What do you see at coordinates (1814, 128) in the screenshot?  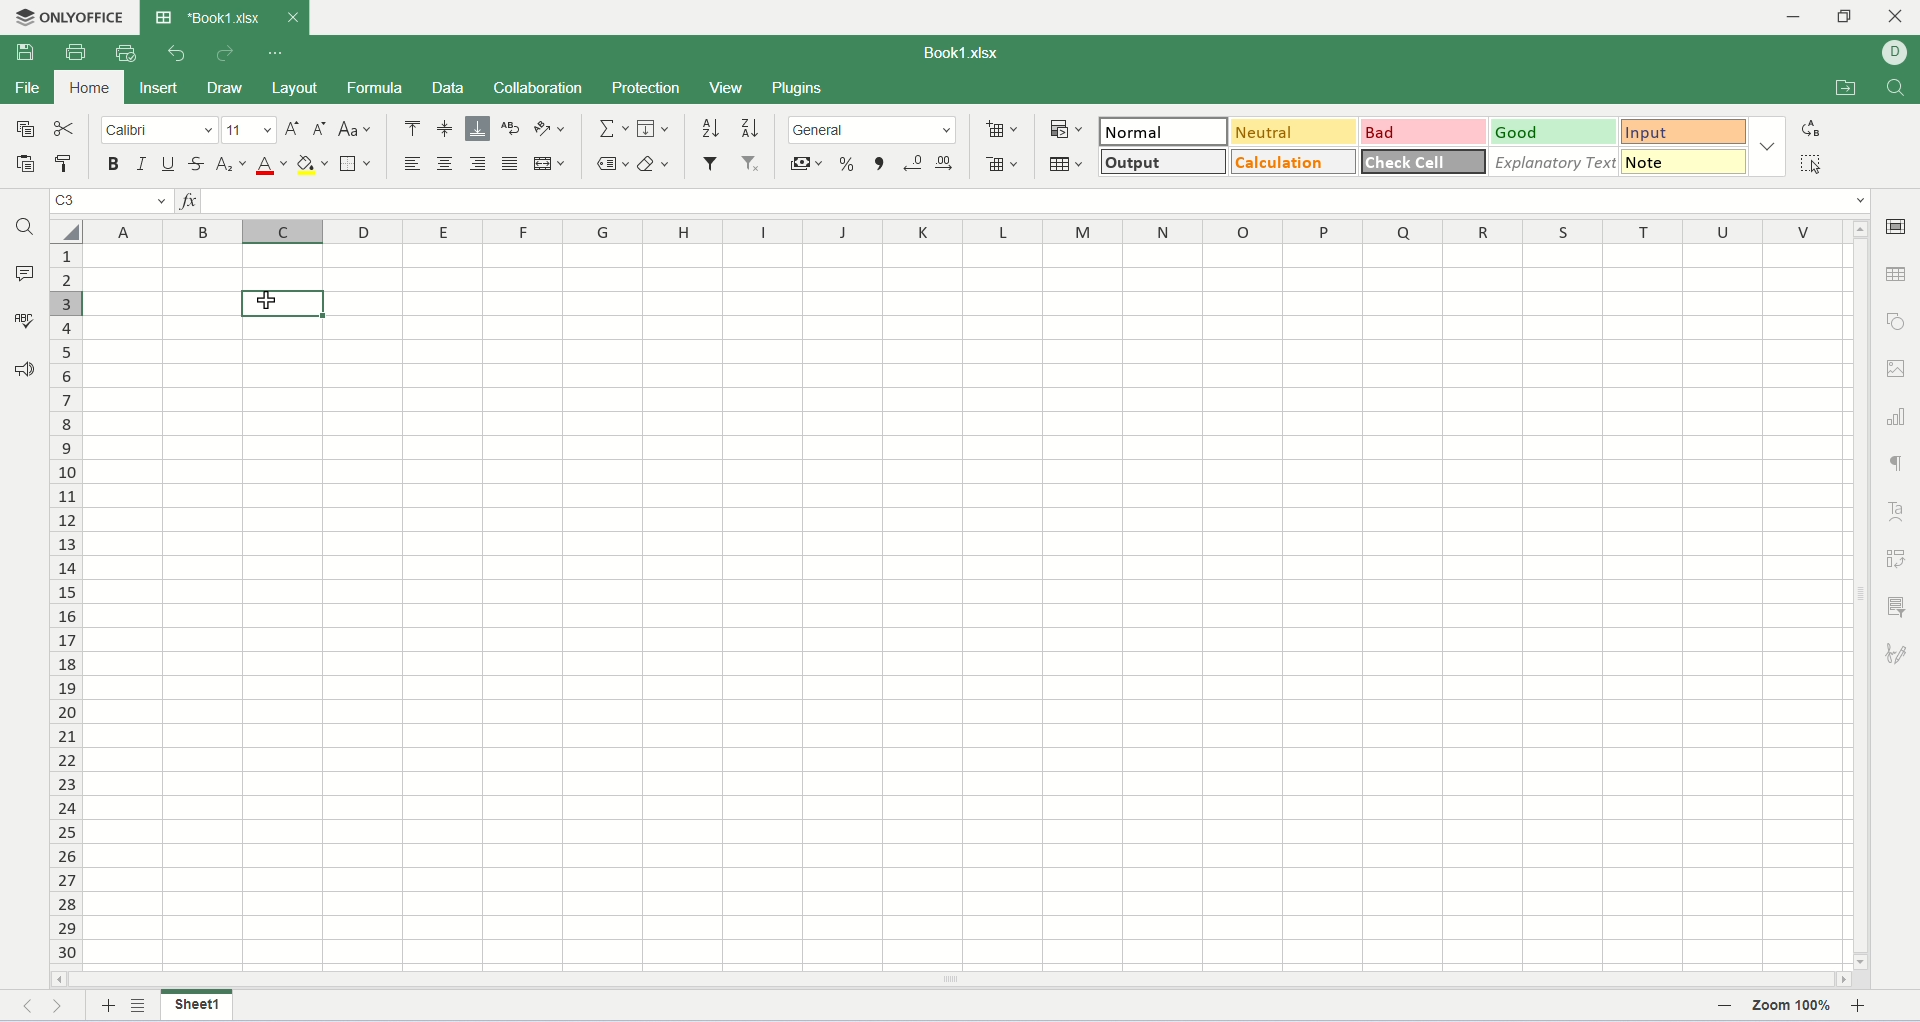 I see `replace` at bounding box center [1814, 128].